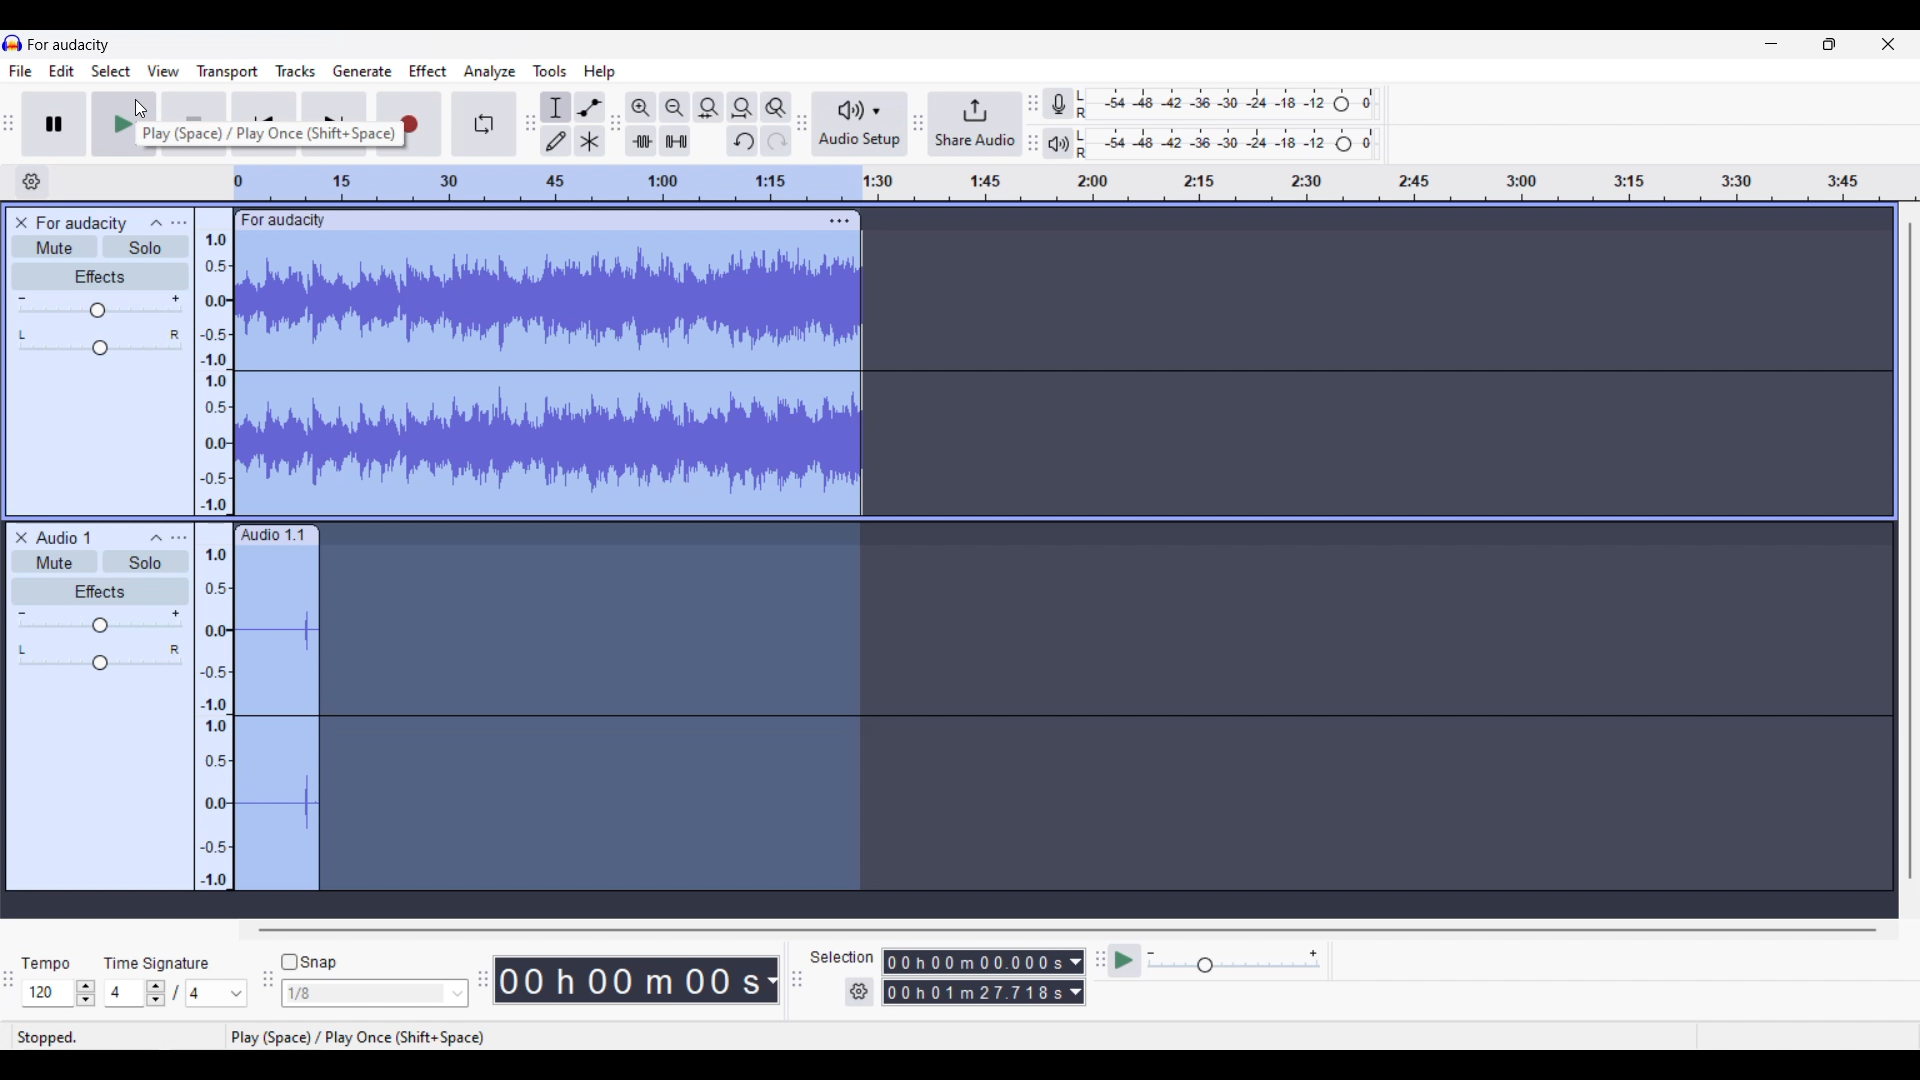 The width and height of the screenshot is (1920, 1080). Describe the element at coordinates (53, 124) in the screenshot. I see `Pause` at that location.